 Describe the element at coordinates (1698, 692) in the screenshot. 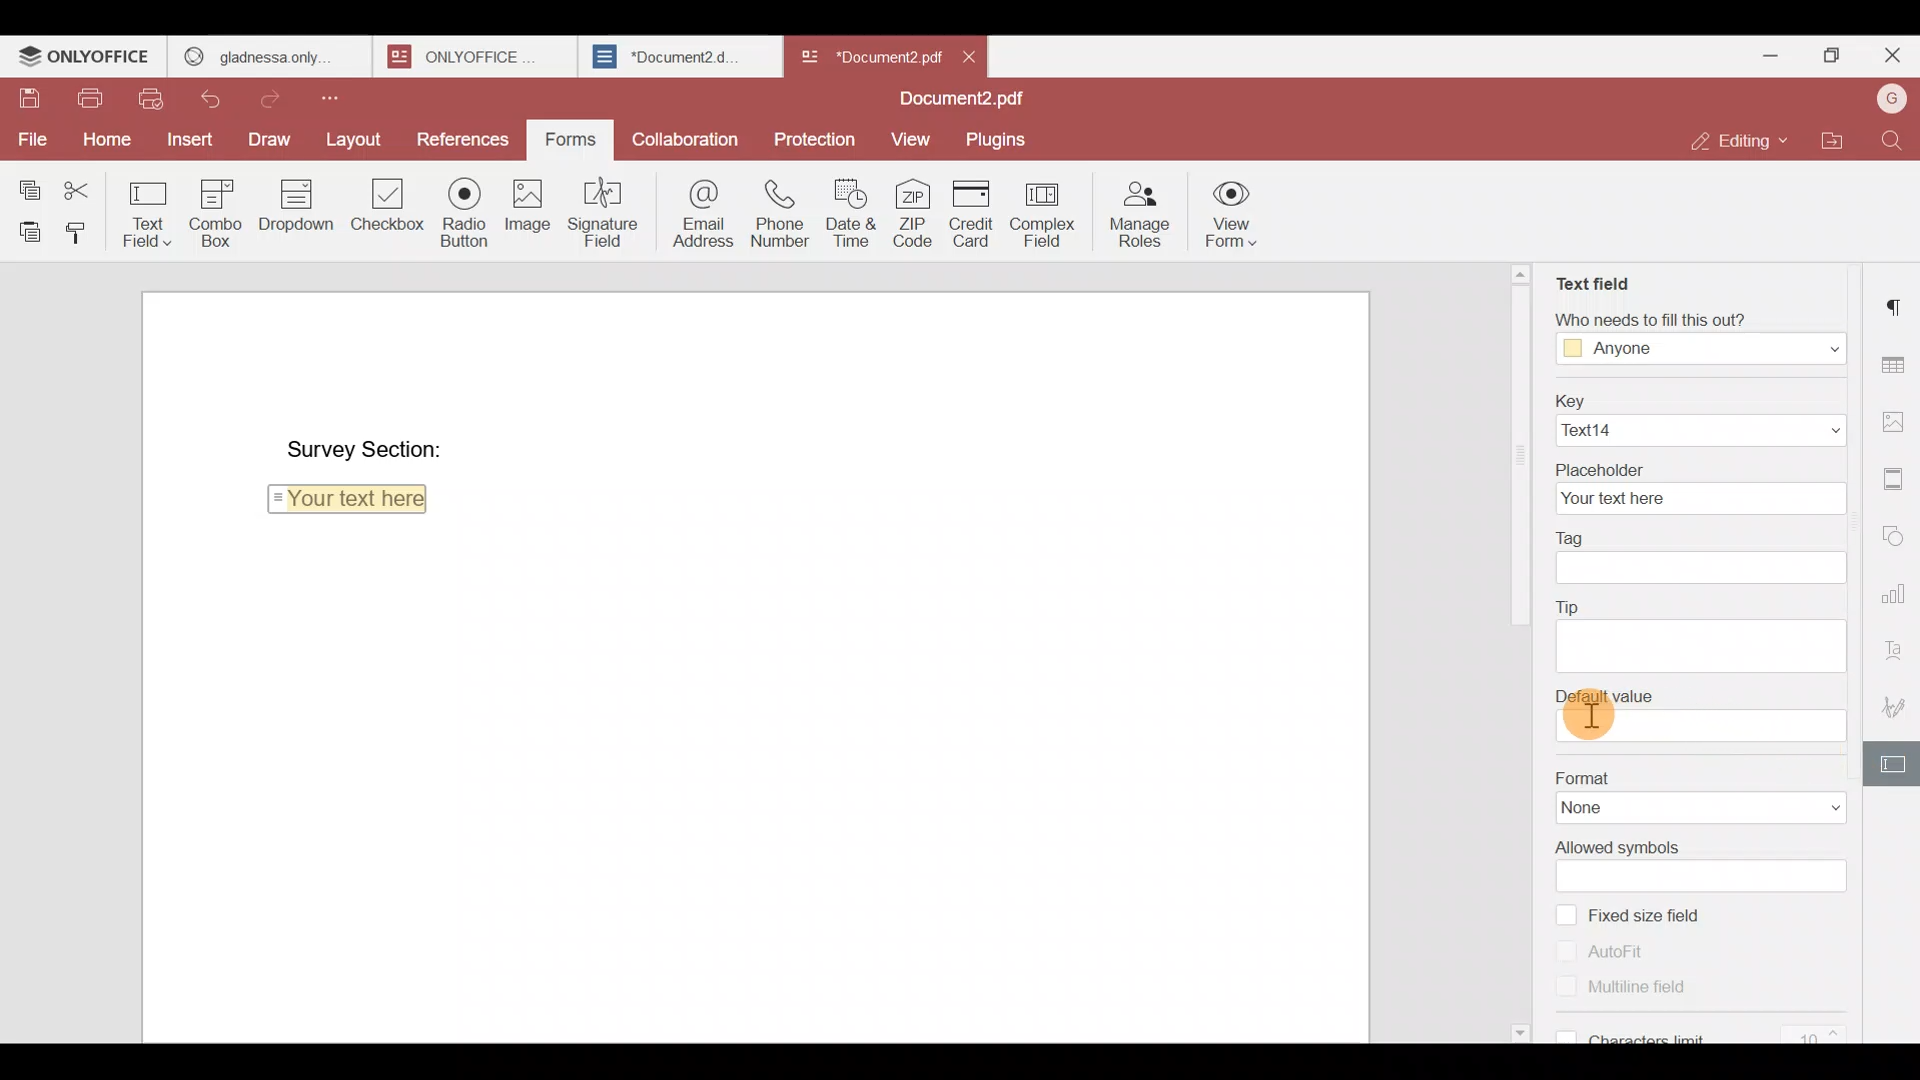

I see `Default value` at that location.